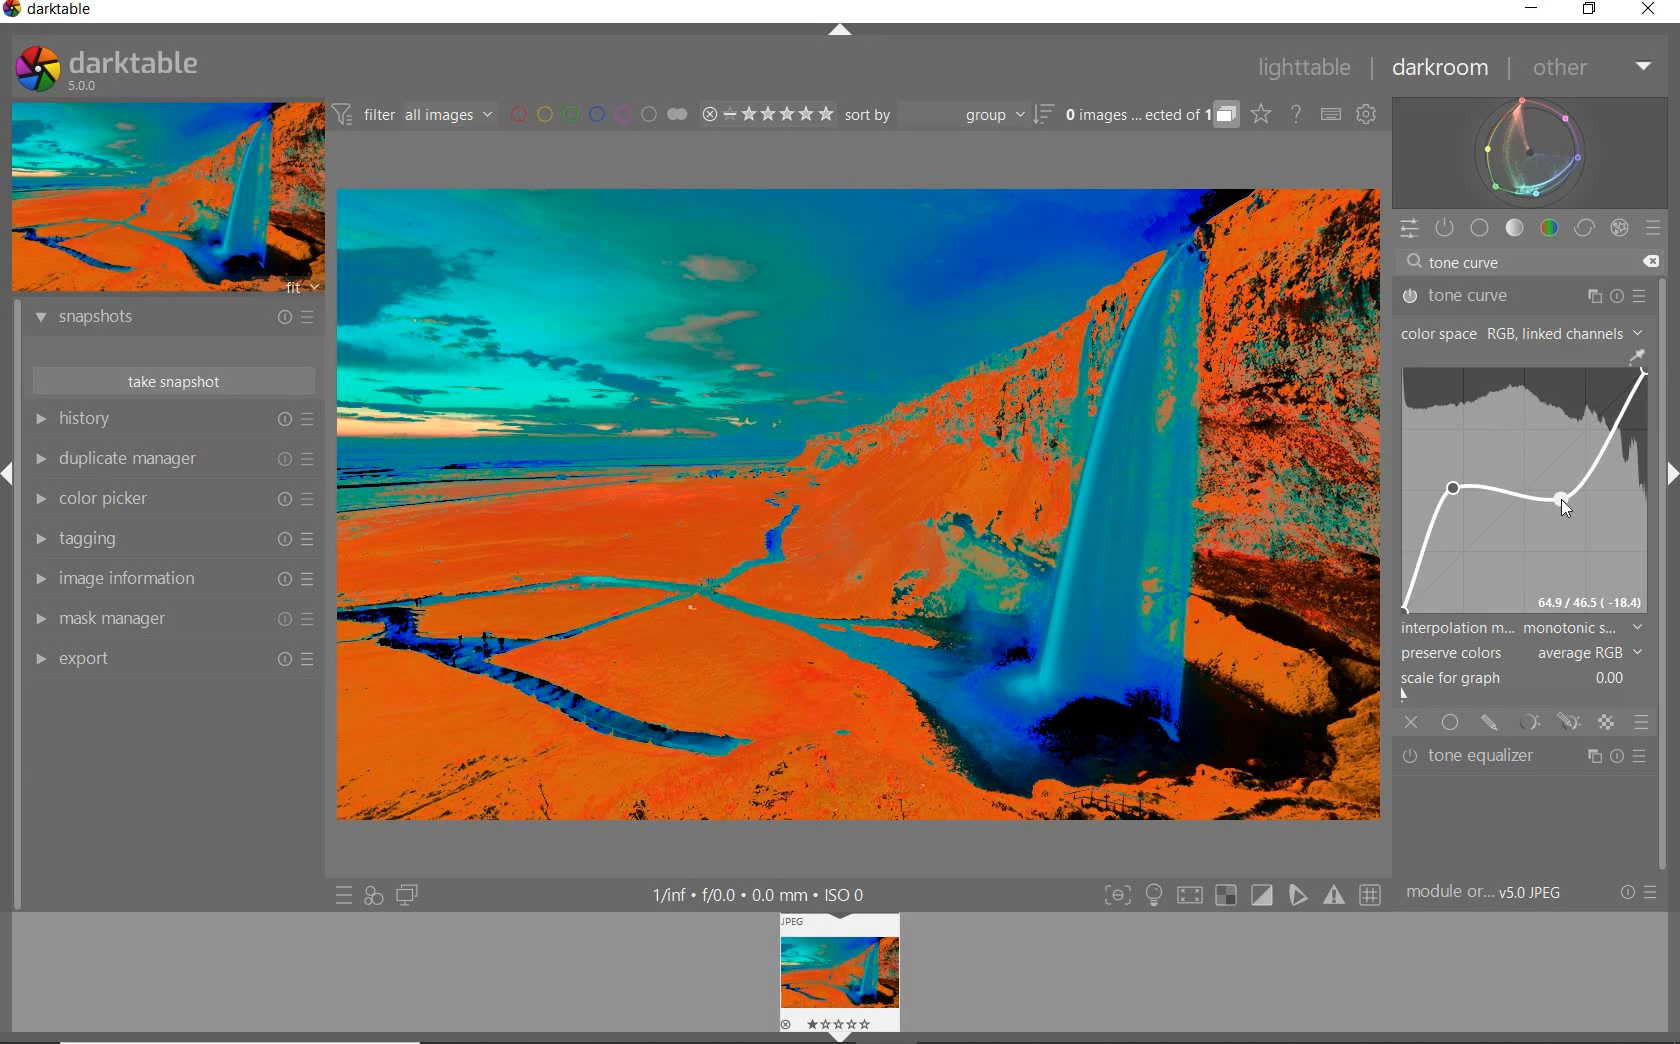 Image resolution: width=1680 pixels, height=1044 pixels. Describe the element at coordinates (173, 379) in the screenshot. I see `take snapshot` at that location.